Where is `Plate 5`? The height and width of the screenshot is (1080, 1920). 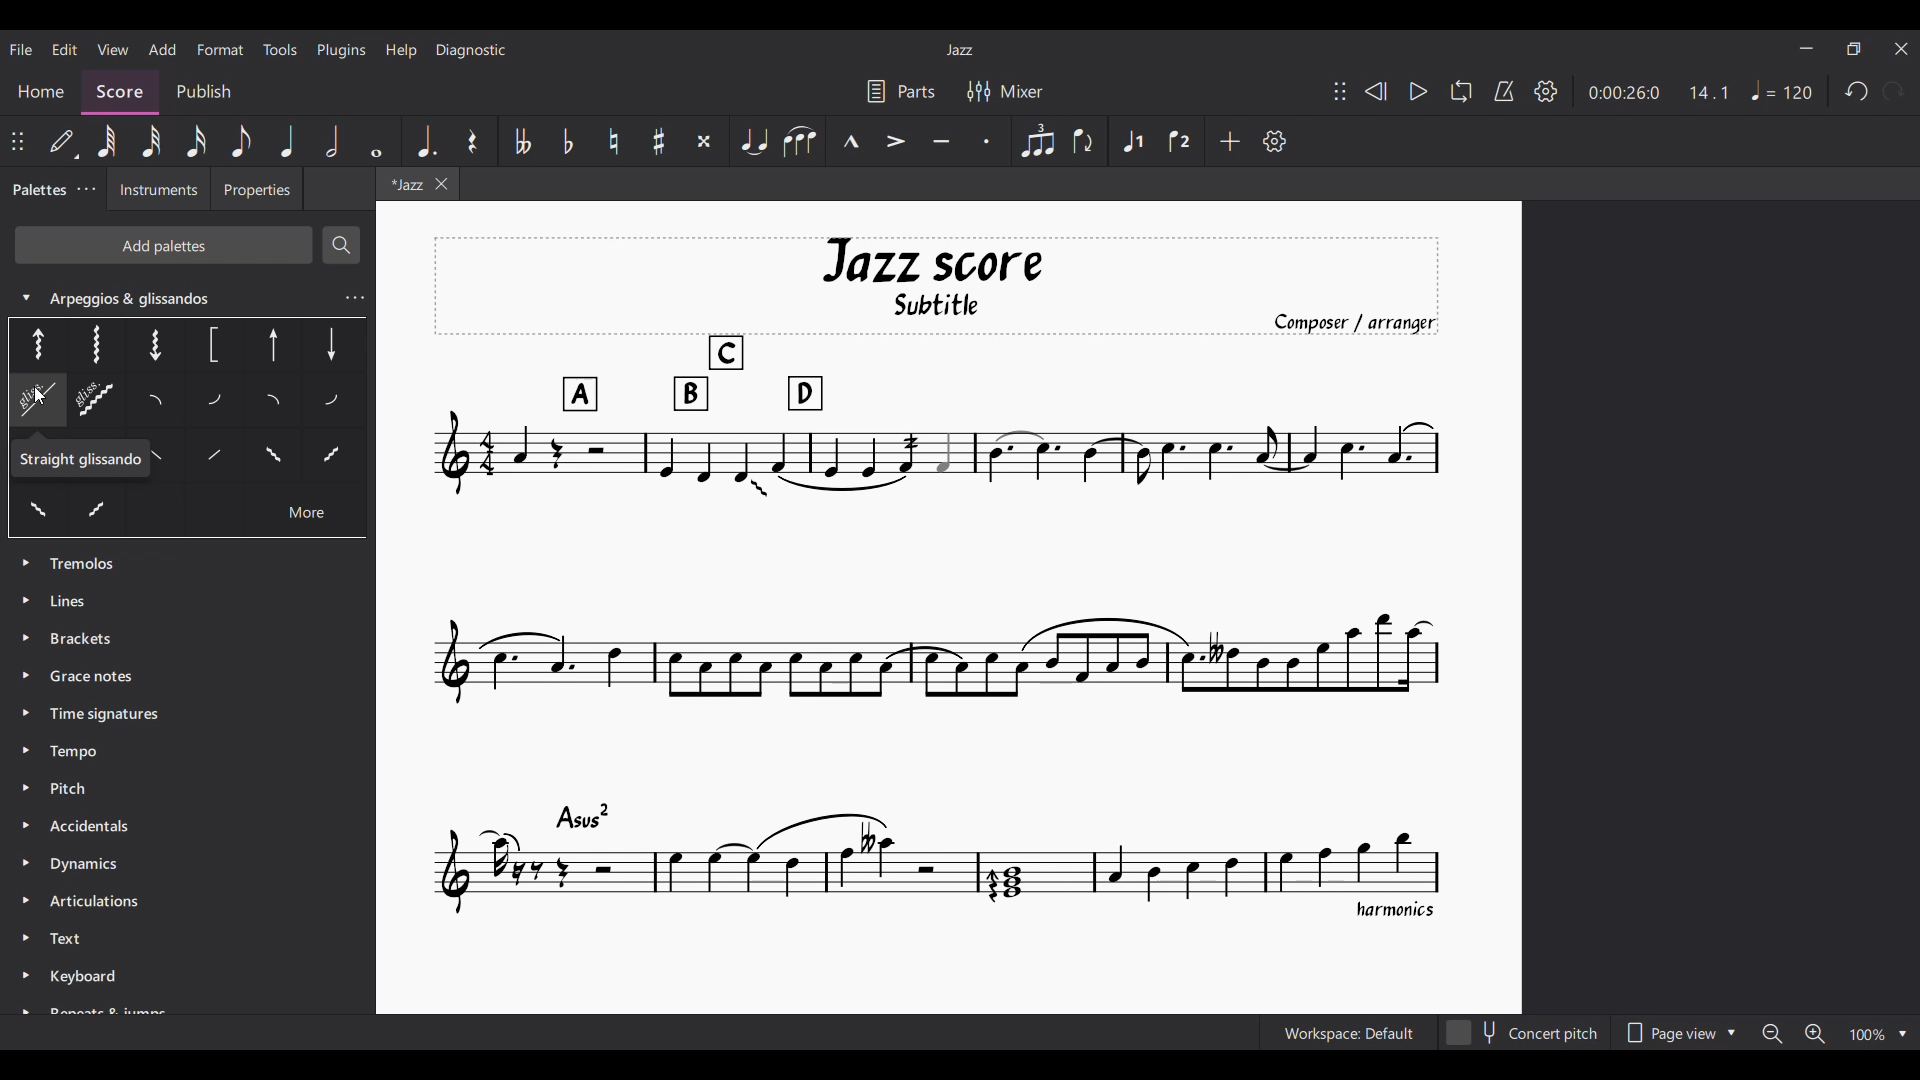
Plate 5 is located at coordinates (274, 347).